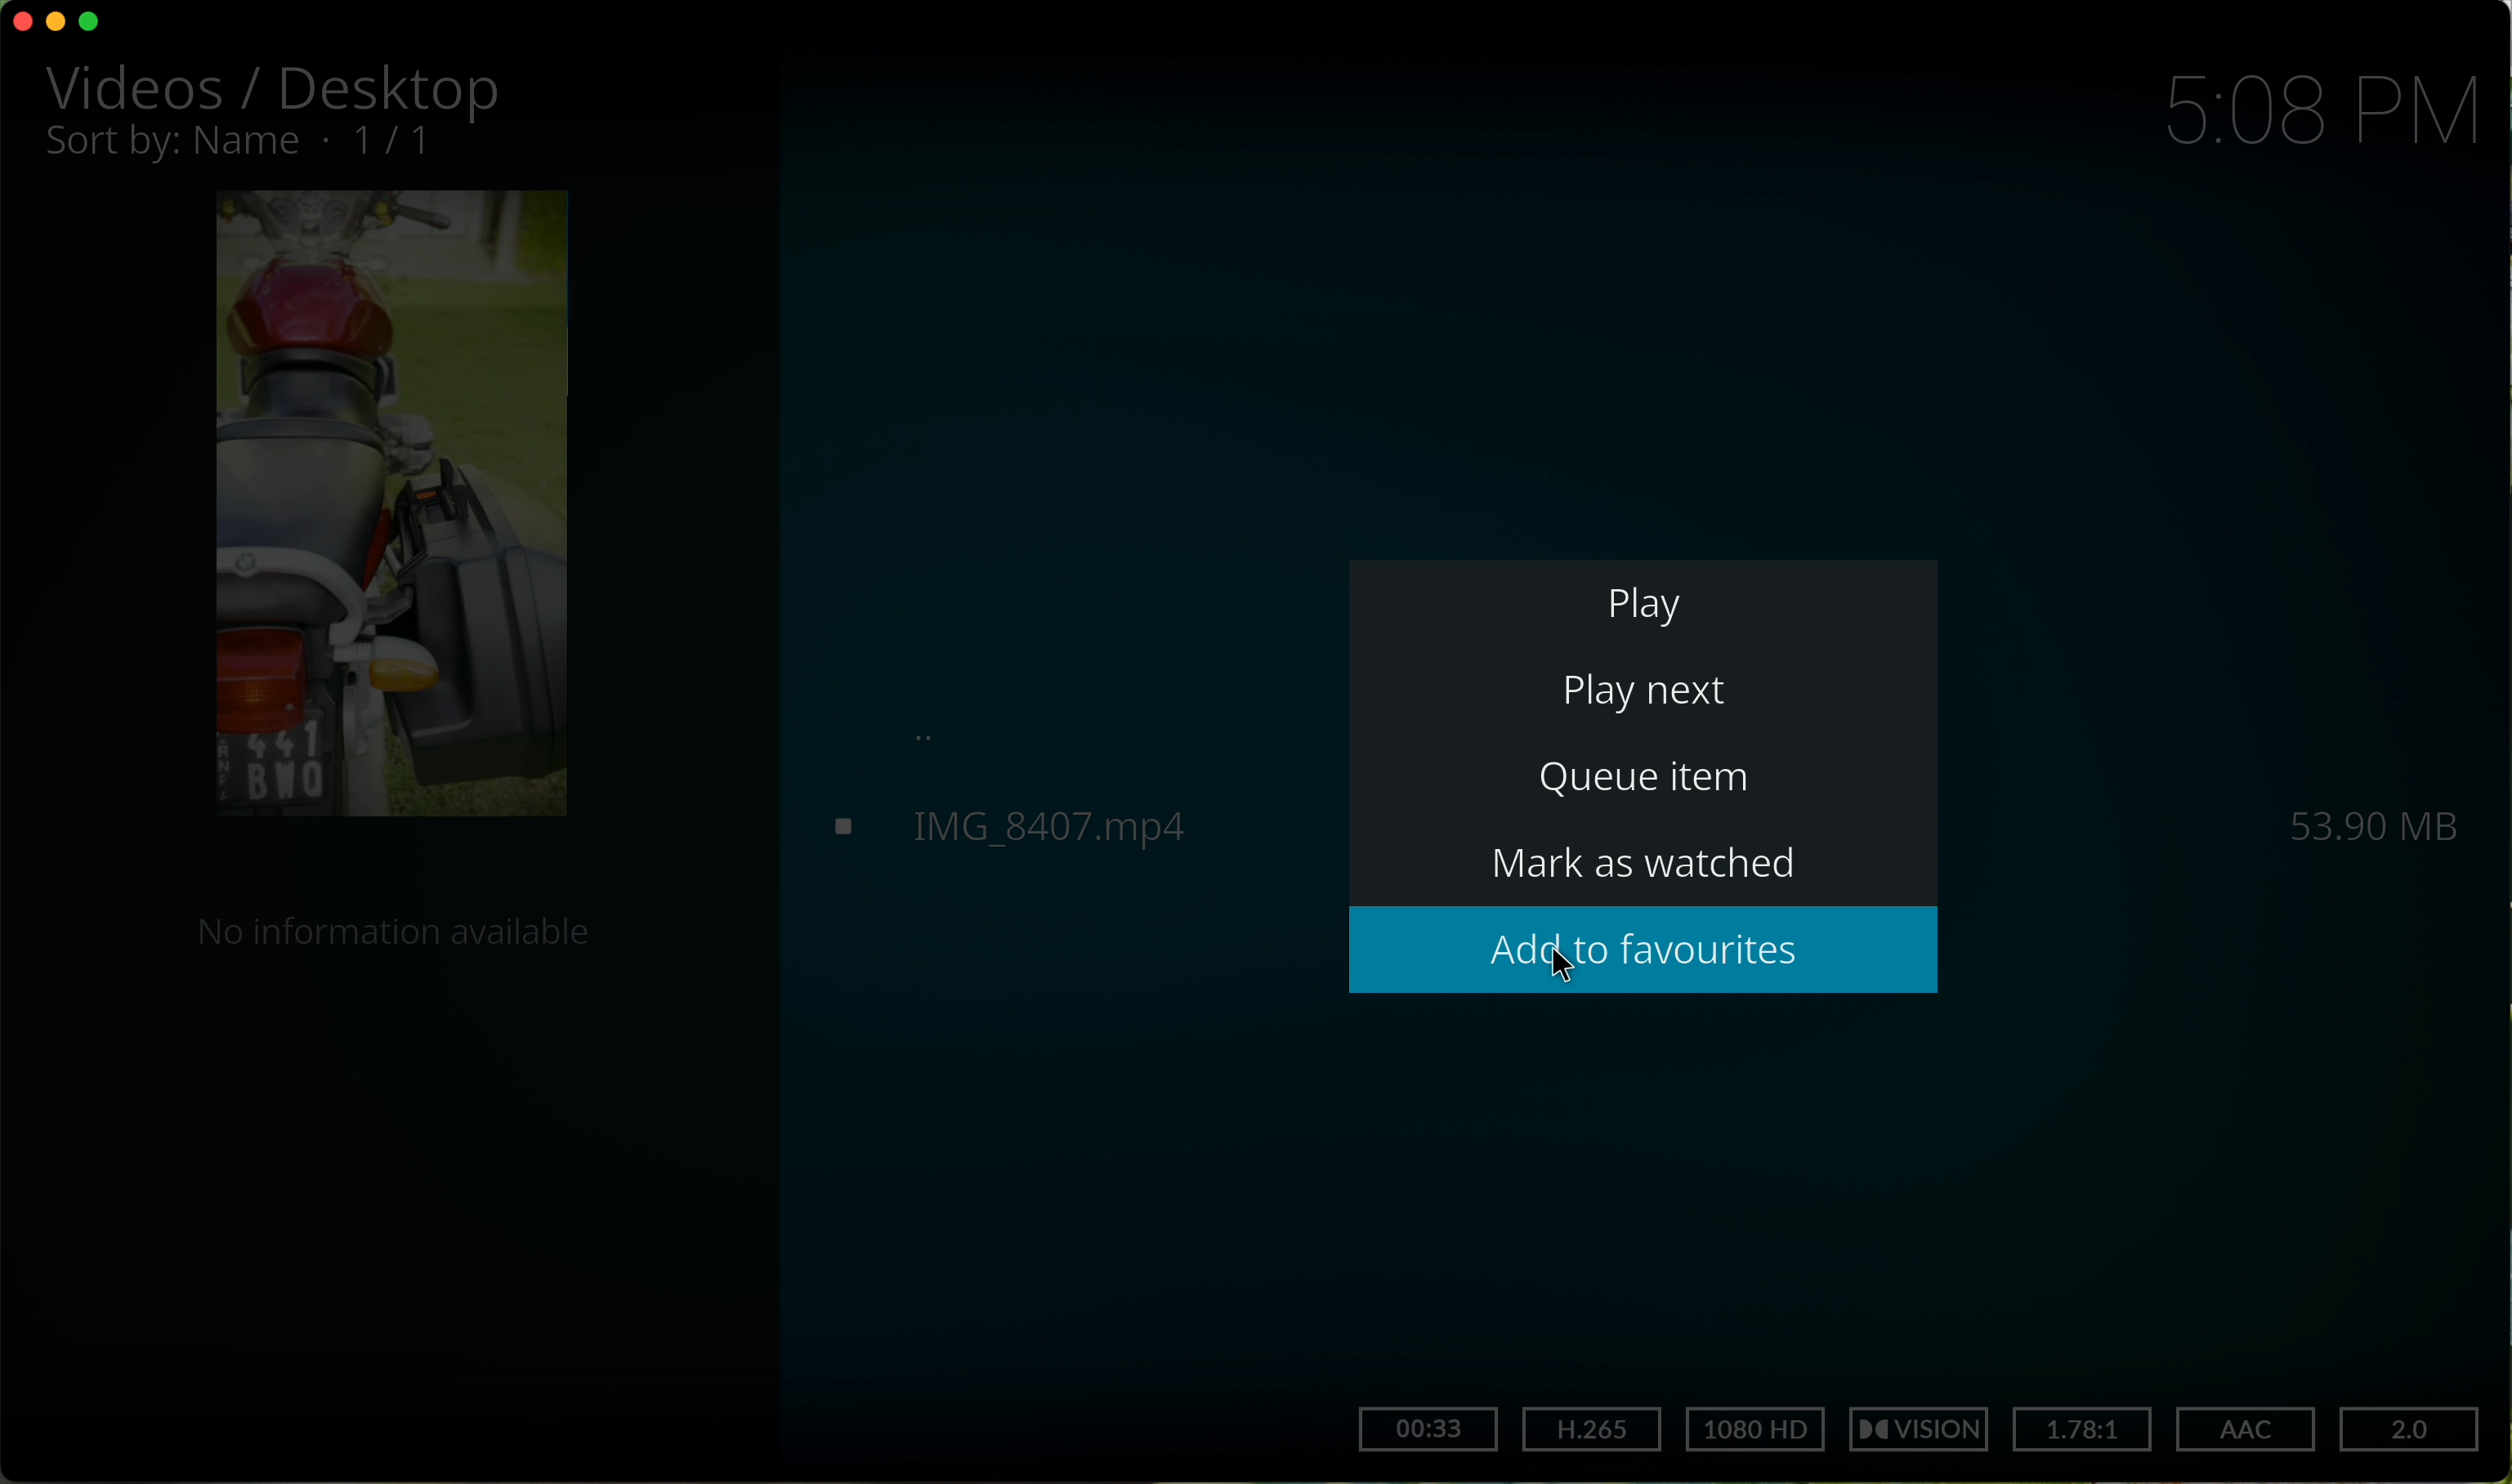  Describe the element at coordinates (249, 144) in the screenshot. I see `1/1` at that location.